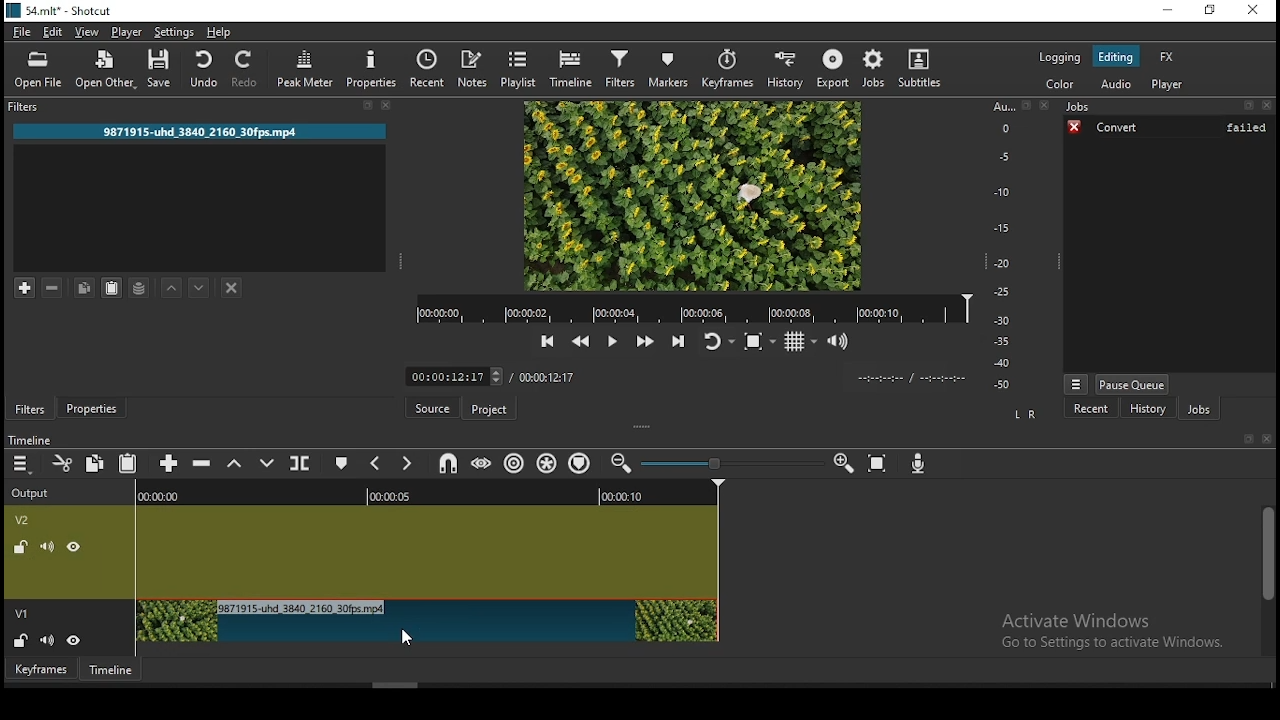 Image resolution: width=1280 pixels, height=720 pixels. Describe the element at coordinates (879, 465) in the screenshot. I see `zoom timeline to fit` at that location.